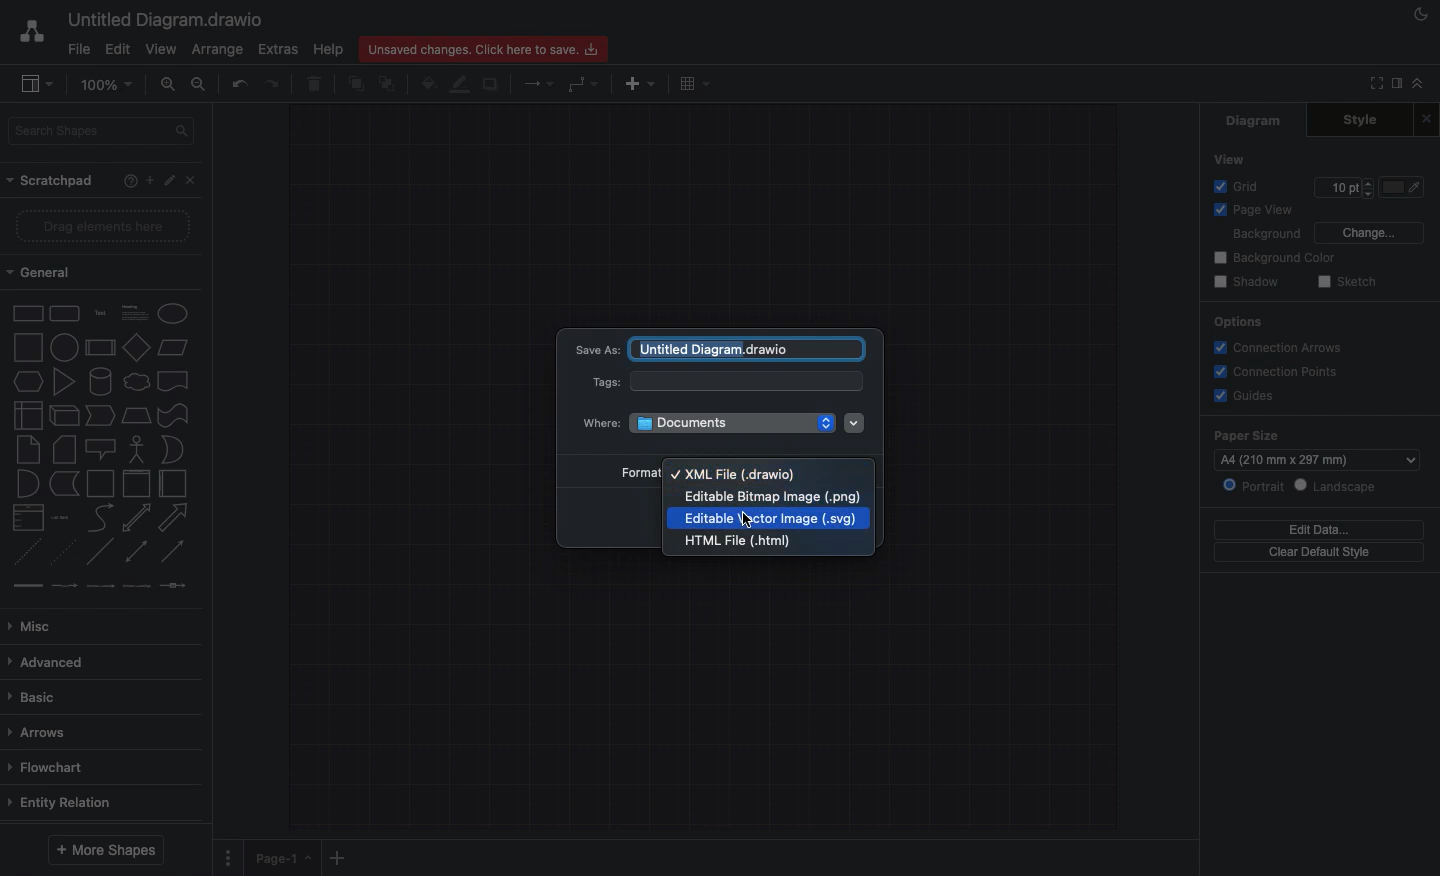 This screenshot has height=876, width=1440. I want to click on Untitled diagram.draw.io, so click(170, 21).